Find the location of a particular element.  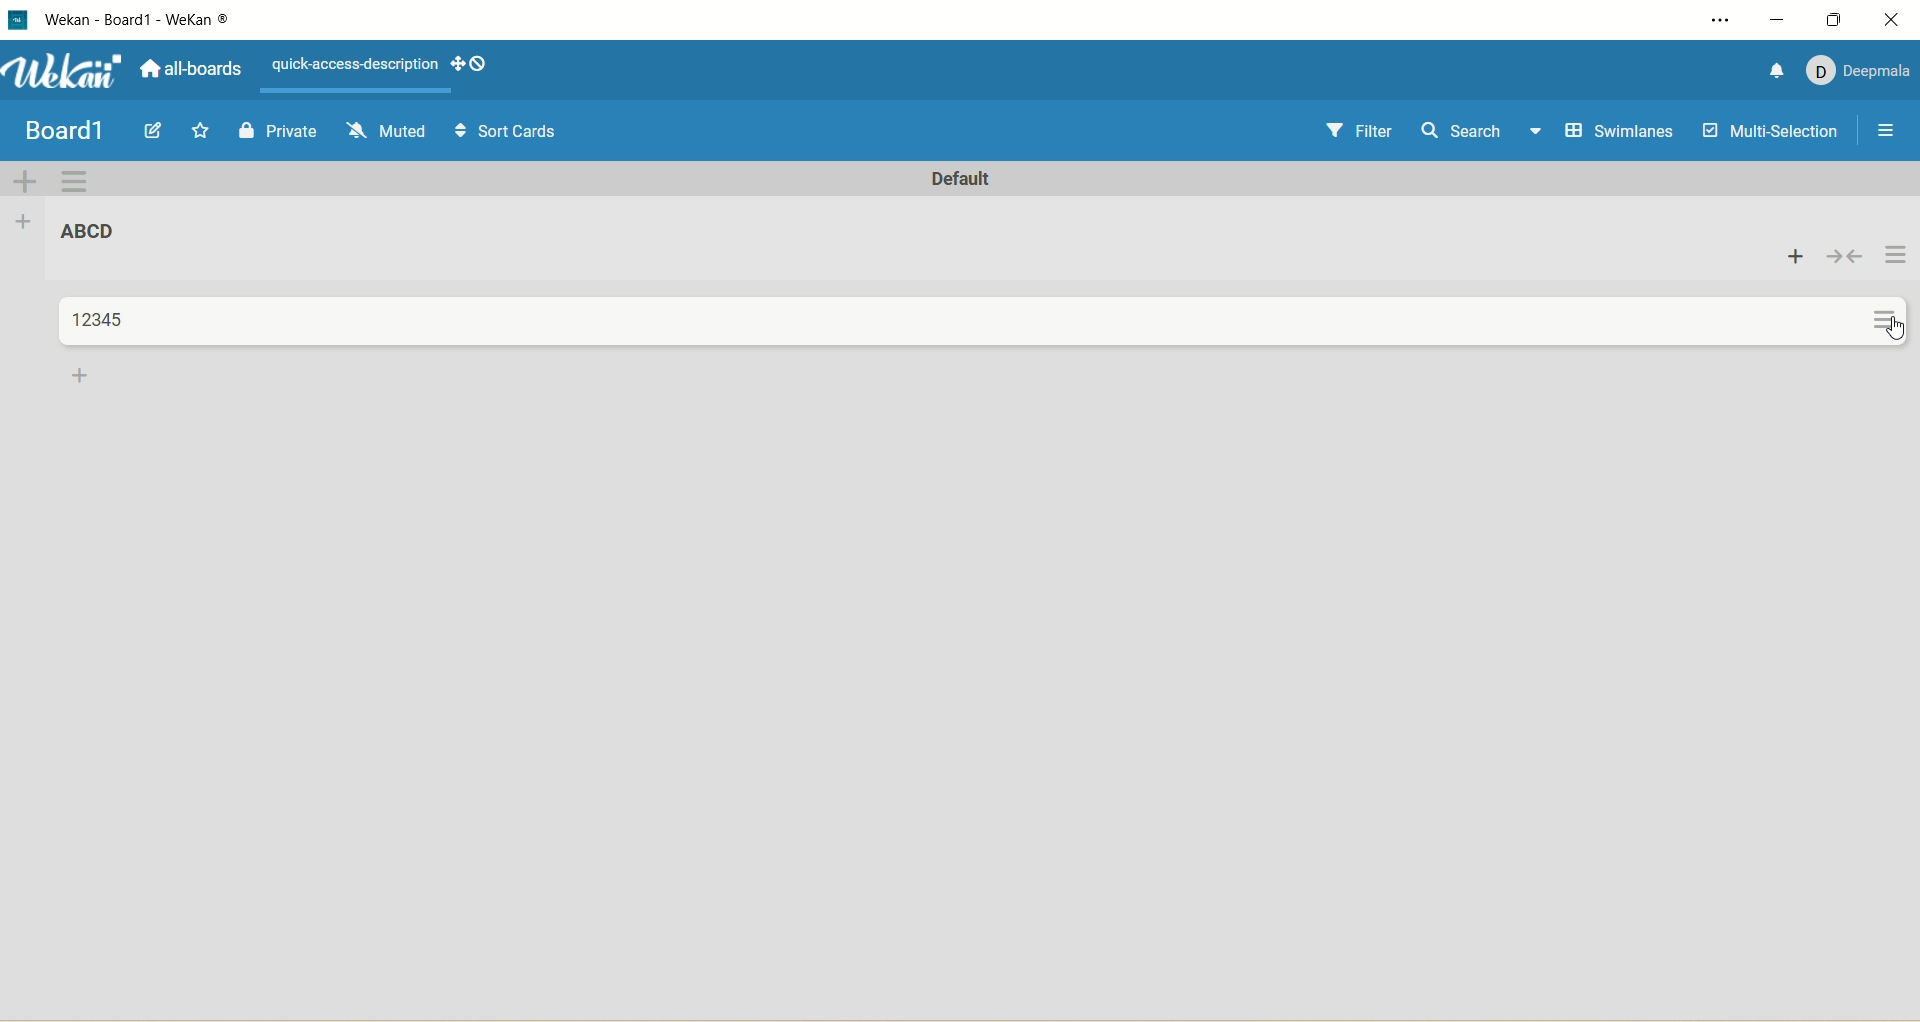

close is located at coordinates (1896, 19).